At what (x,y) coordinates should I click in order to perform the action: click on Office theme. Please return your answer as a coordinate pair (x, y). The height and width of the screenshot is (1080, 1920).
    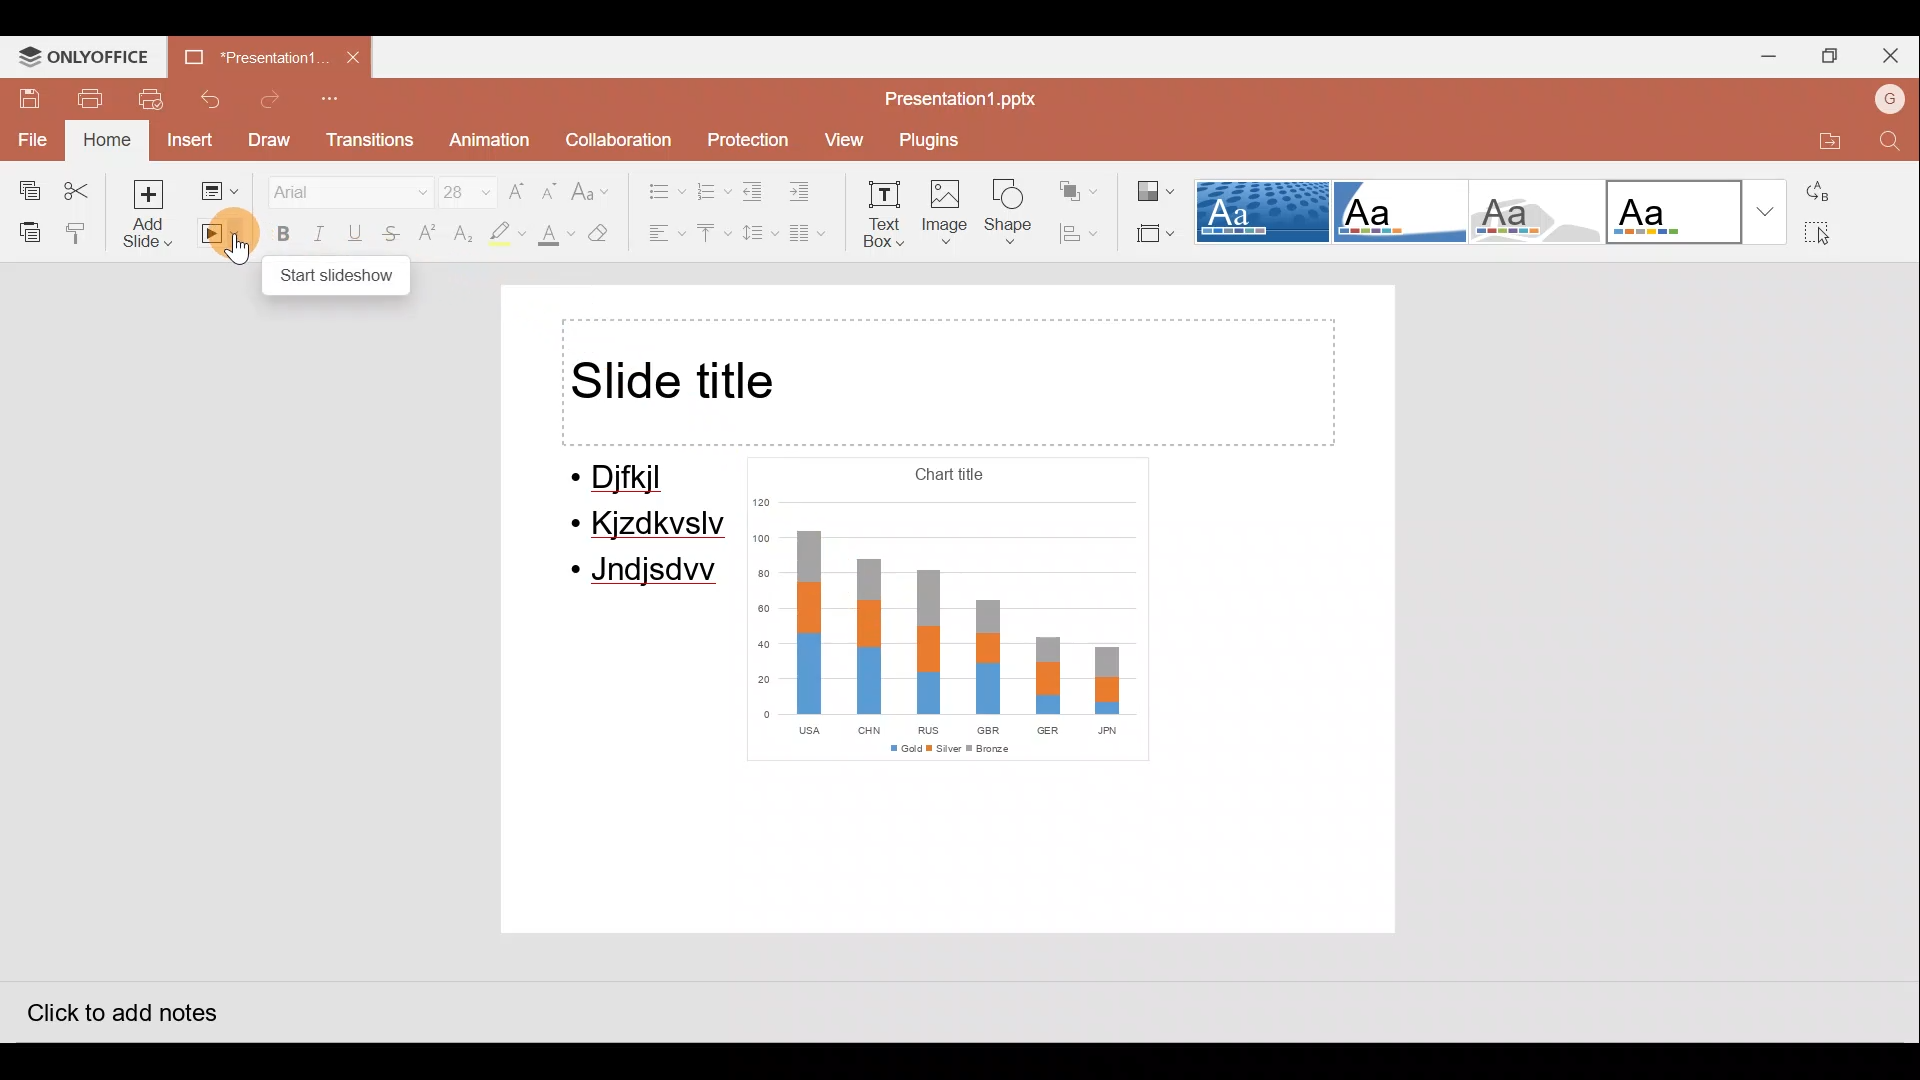
    Looking at the image, I should click on (1698, 212).